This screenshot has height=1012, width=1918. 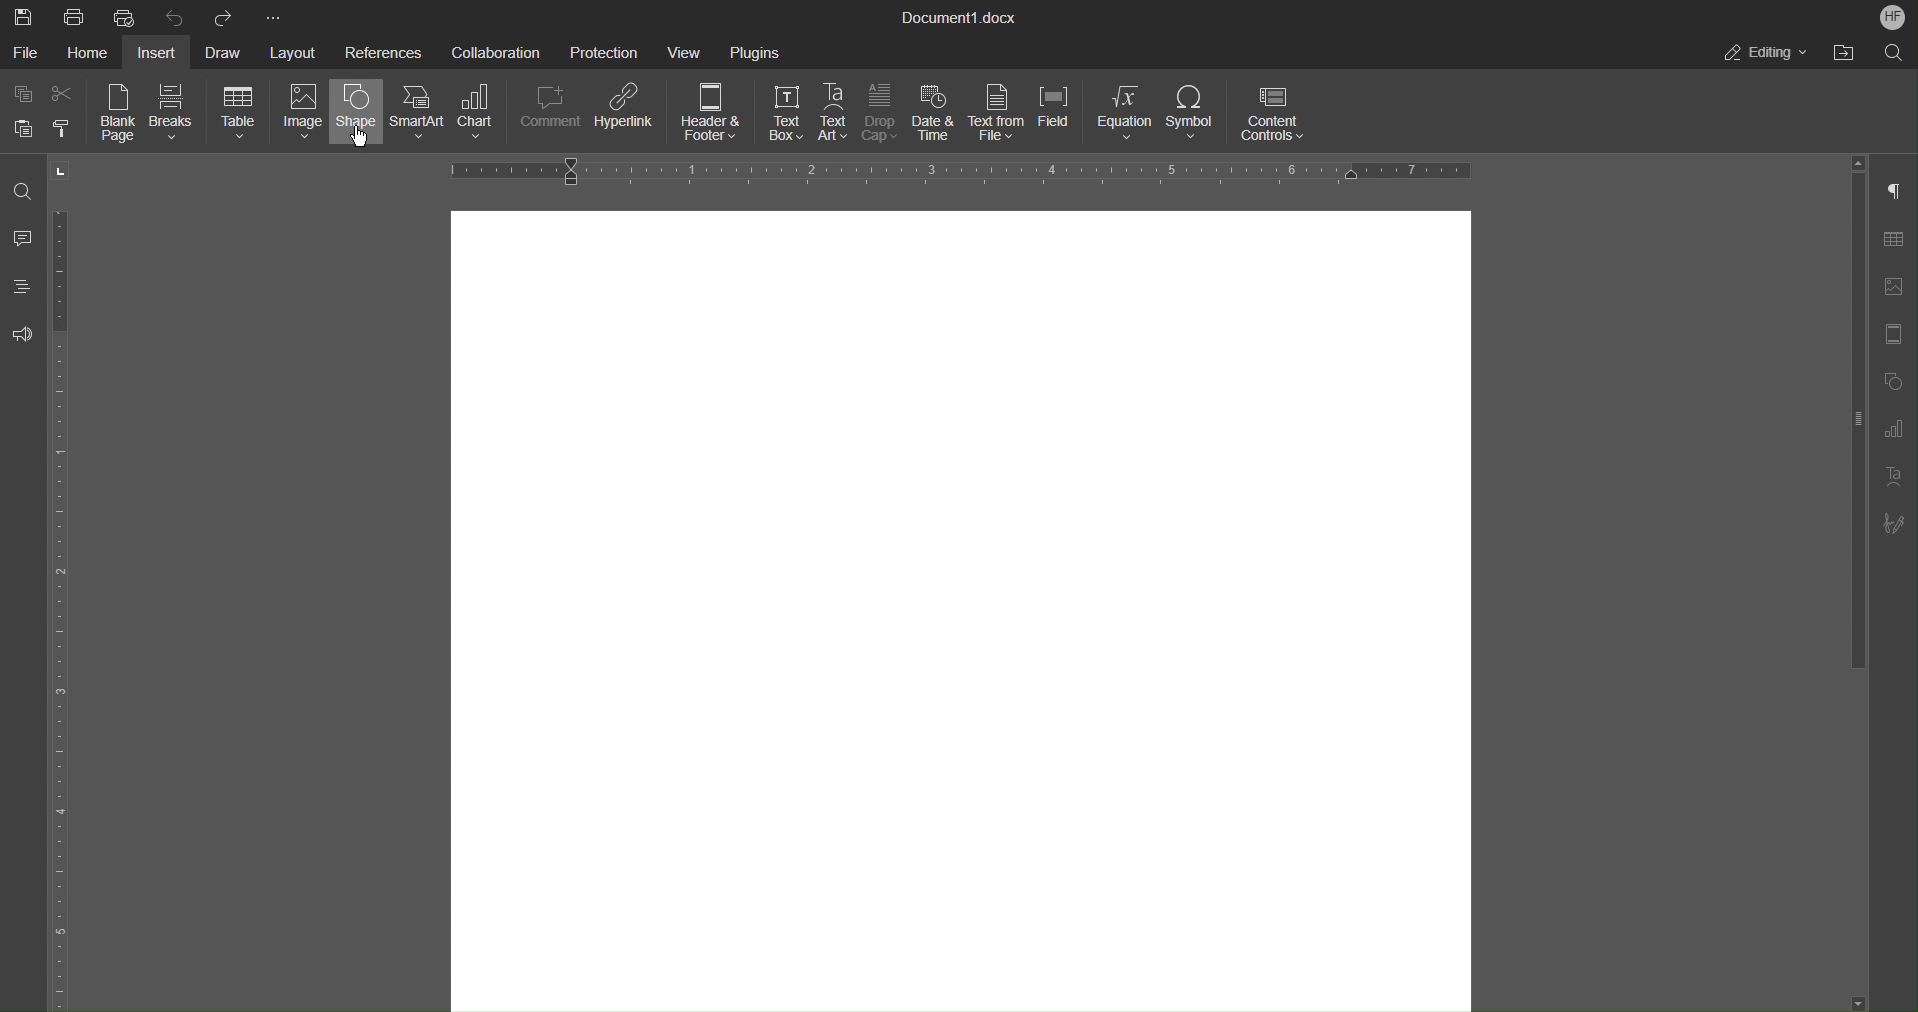 What do you see at coordinates (120, 115) in the screenshot?
I see `Blank Page` at bounding box center [120, 115].